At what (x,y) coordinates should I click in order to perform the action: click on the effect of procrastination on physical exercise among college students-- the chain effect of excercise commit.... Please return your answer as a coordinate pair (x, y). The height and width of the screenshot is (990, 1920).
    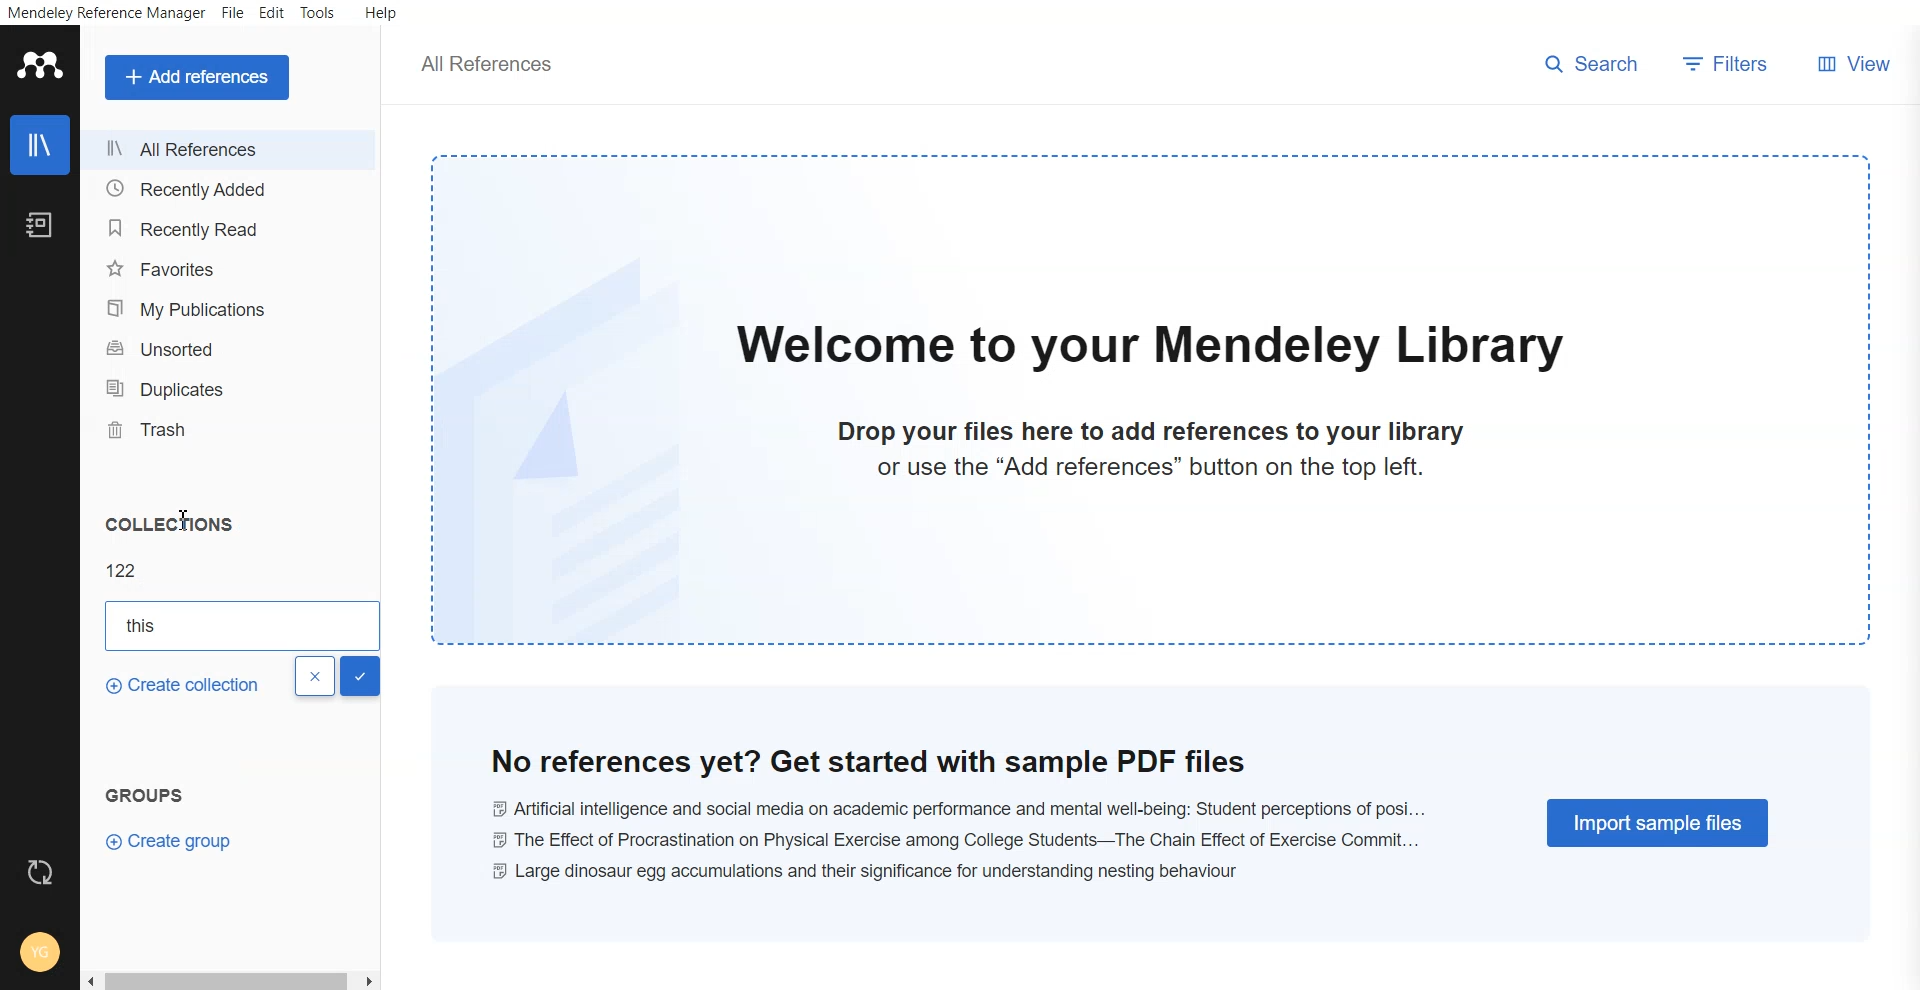
    Looking at the image, I should click on (960, 837).